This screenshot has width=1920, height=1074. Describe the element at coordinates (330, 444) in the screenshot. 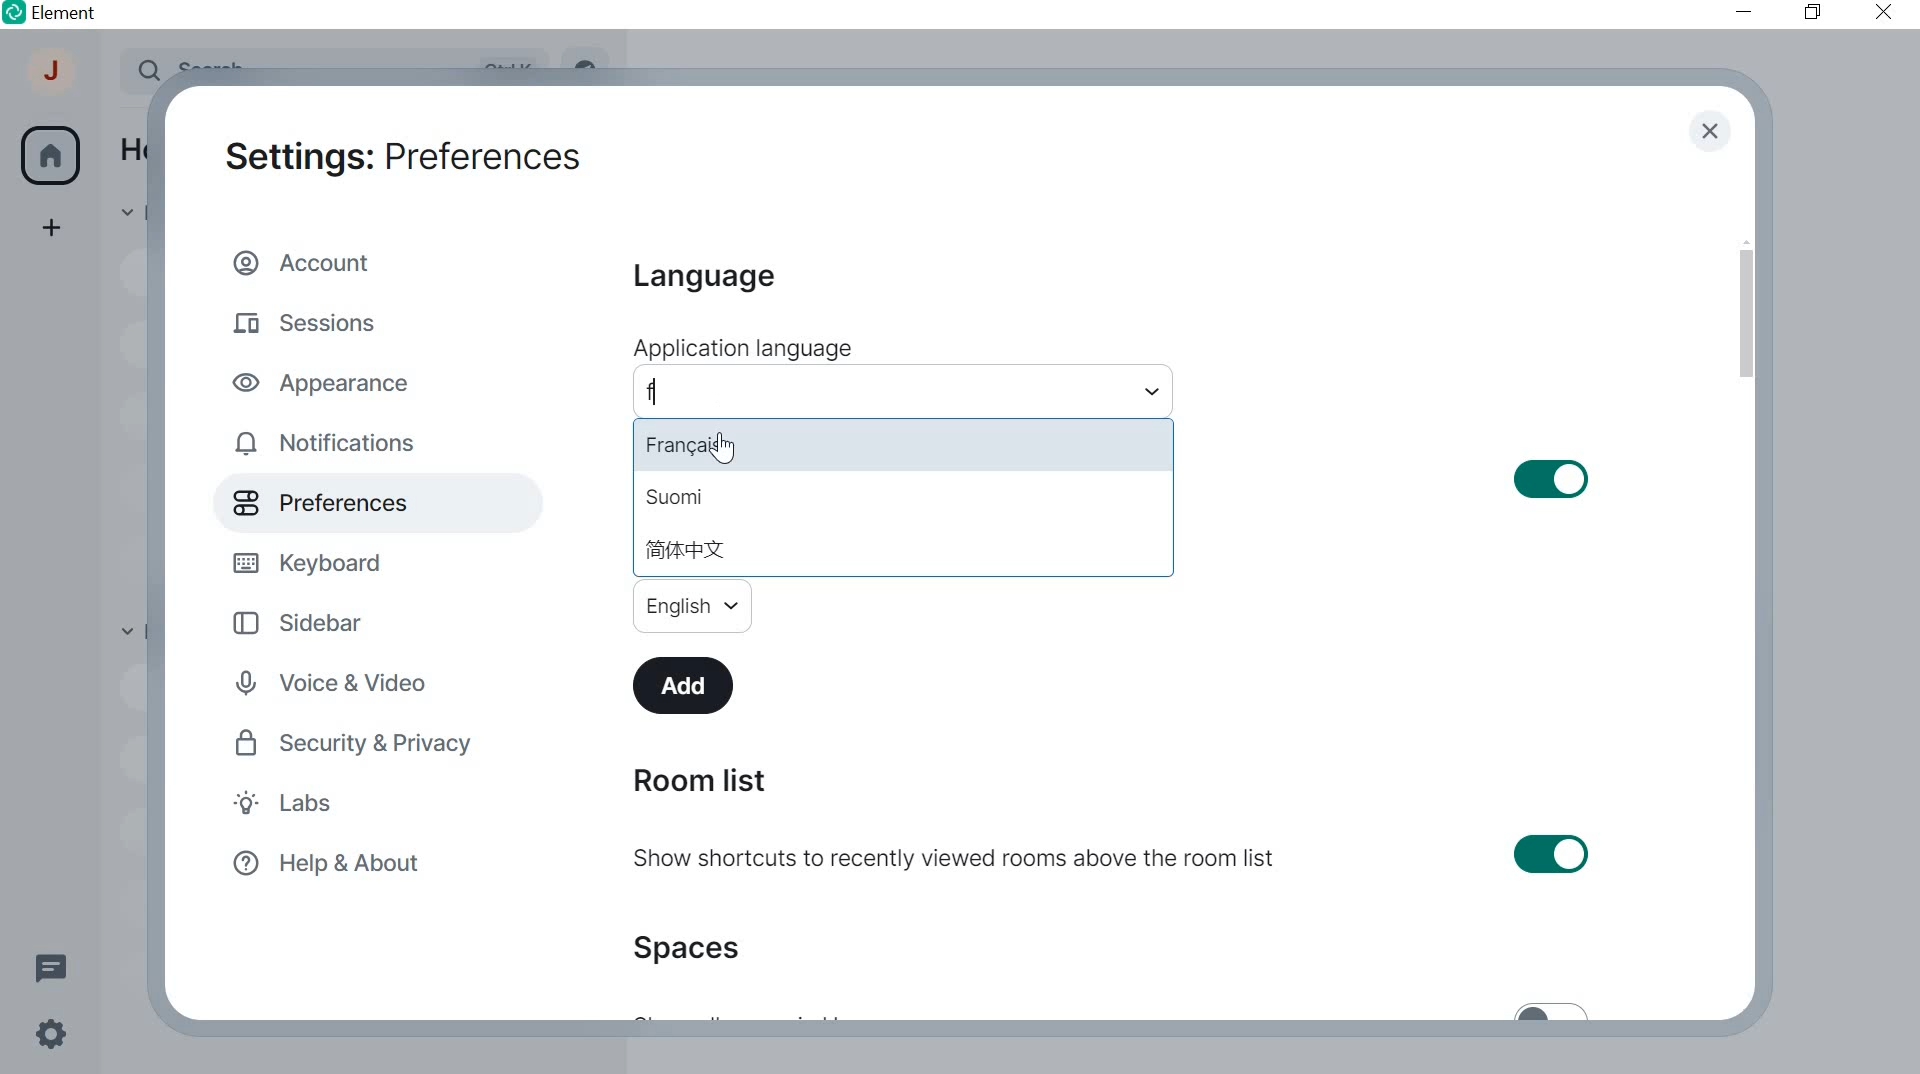

I see `NOTIFICATIONS` at that location.